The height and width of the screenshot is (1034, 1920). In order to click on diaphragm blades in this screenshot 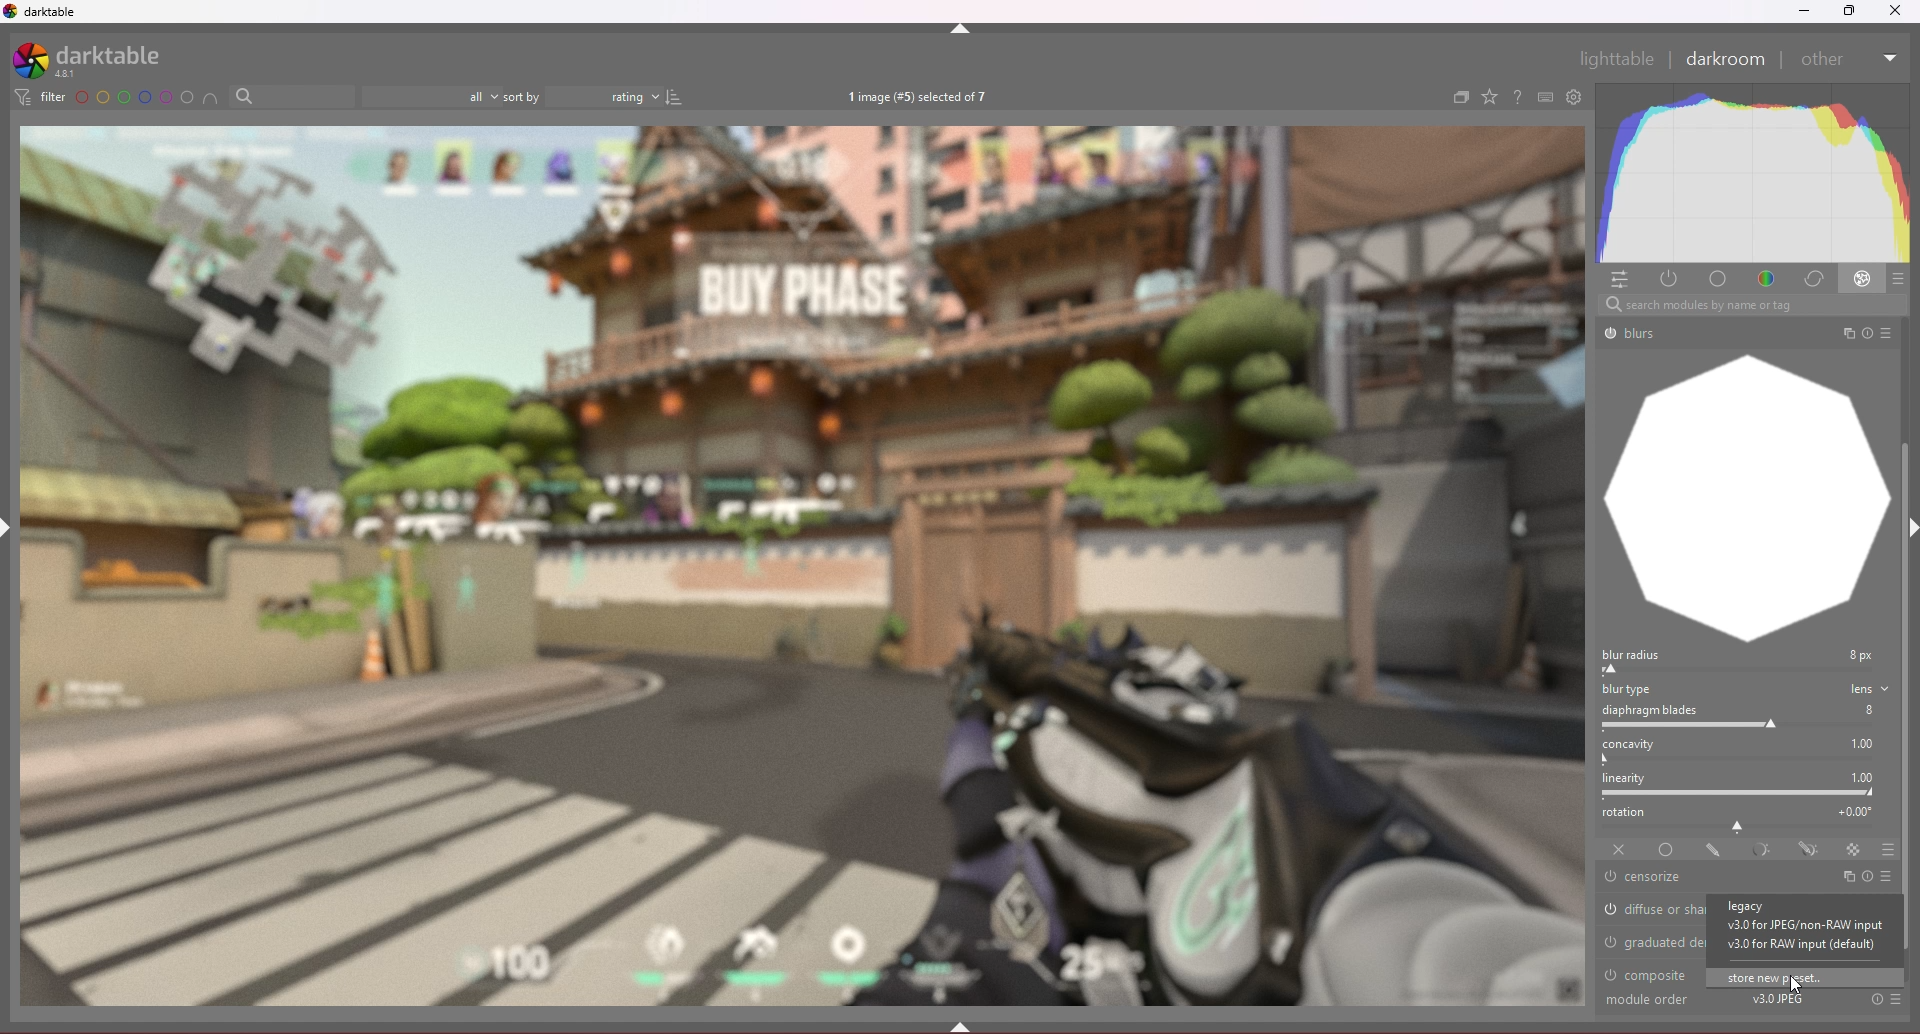, I will do `click(1744, 717)`.